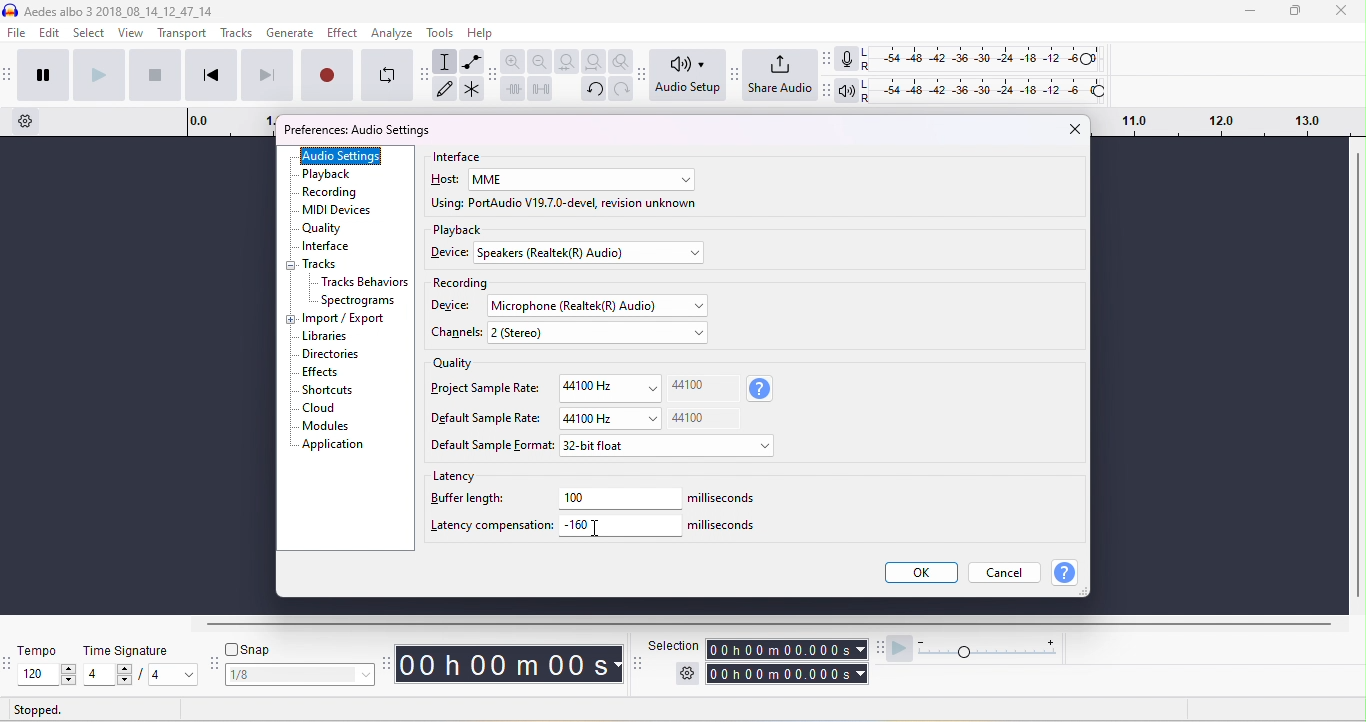 The width and height of the screenshot is (1366, 722). What do you see at coordinates (992, 649) in the screenshot?
I see `playback speed` at bounding box center [992, 649].